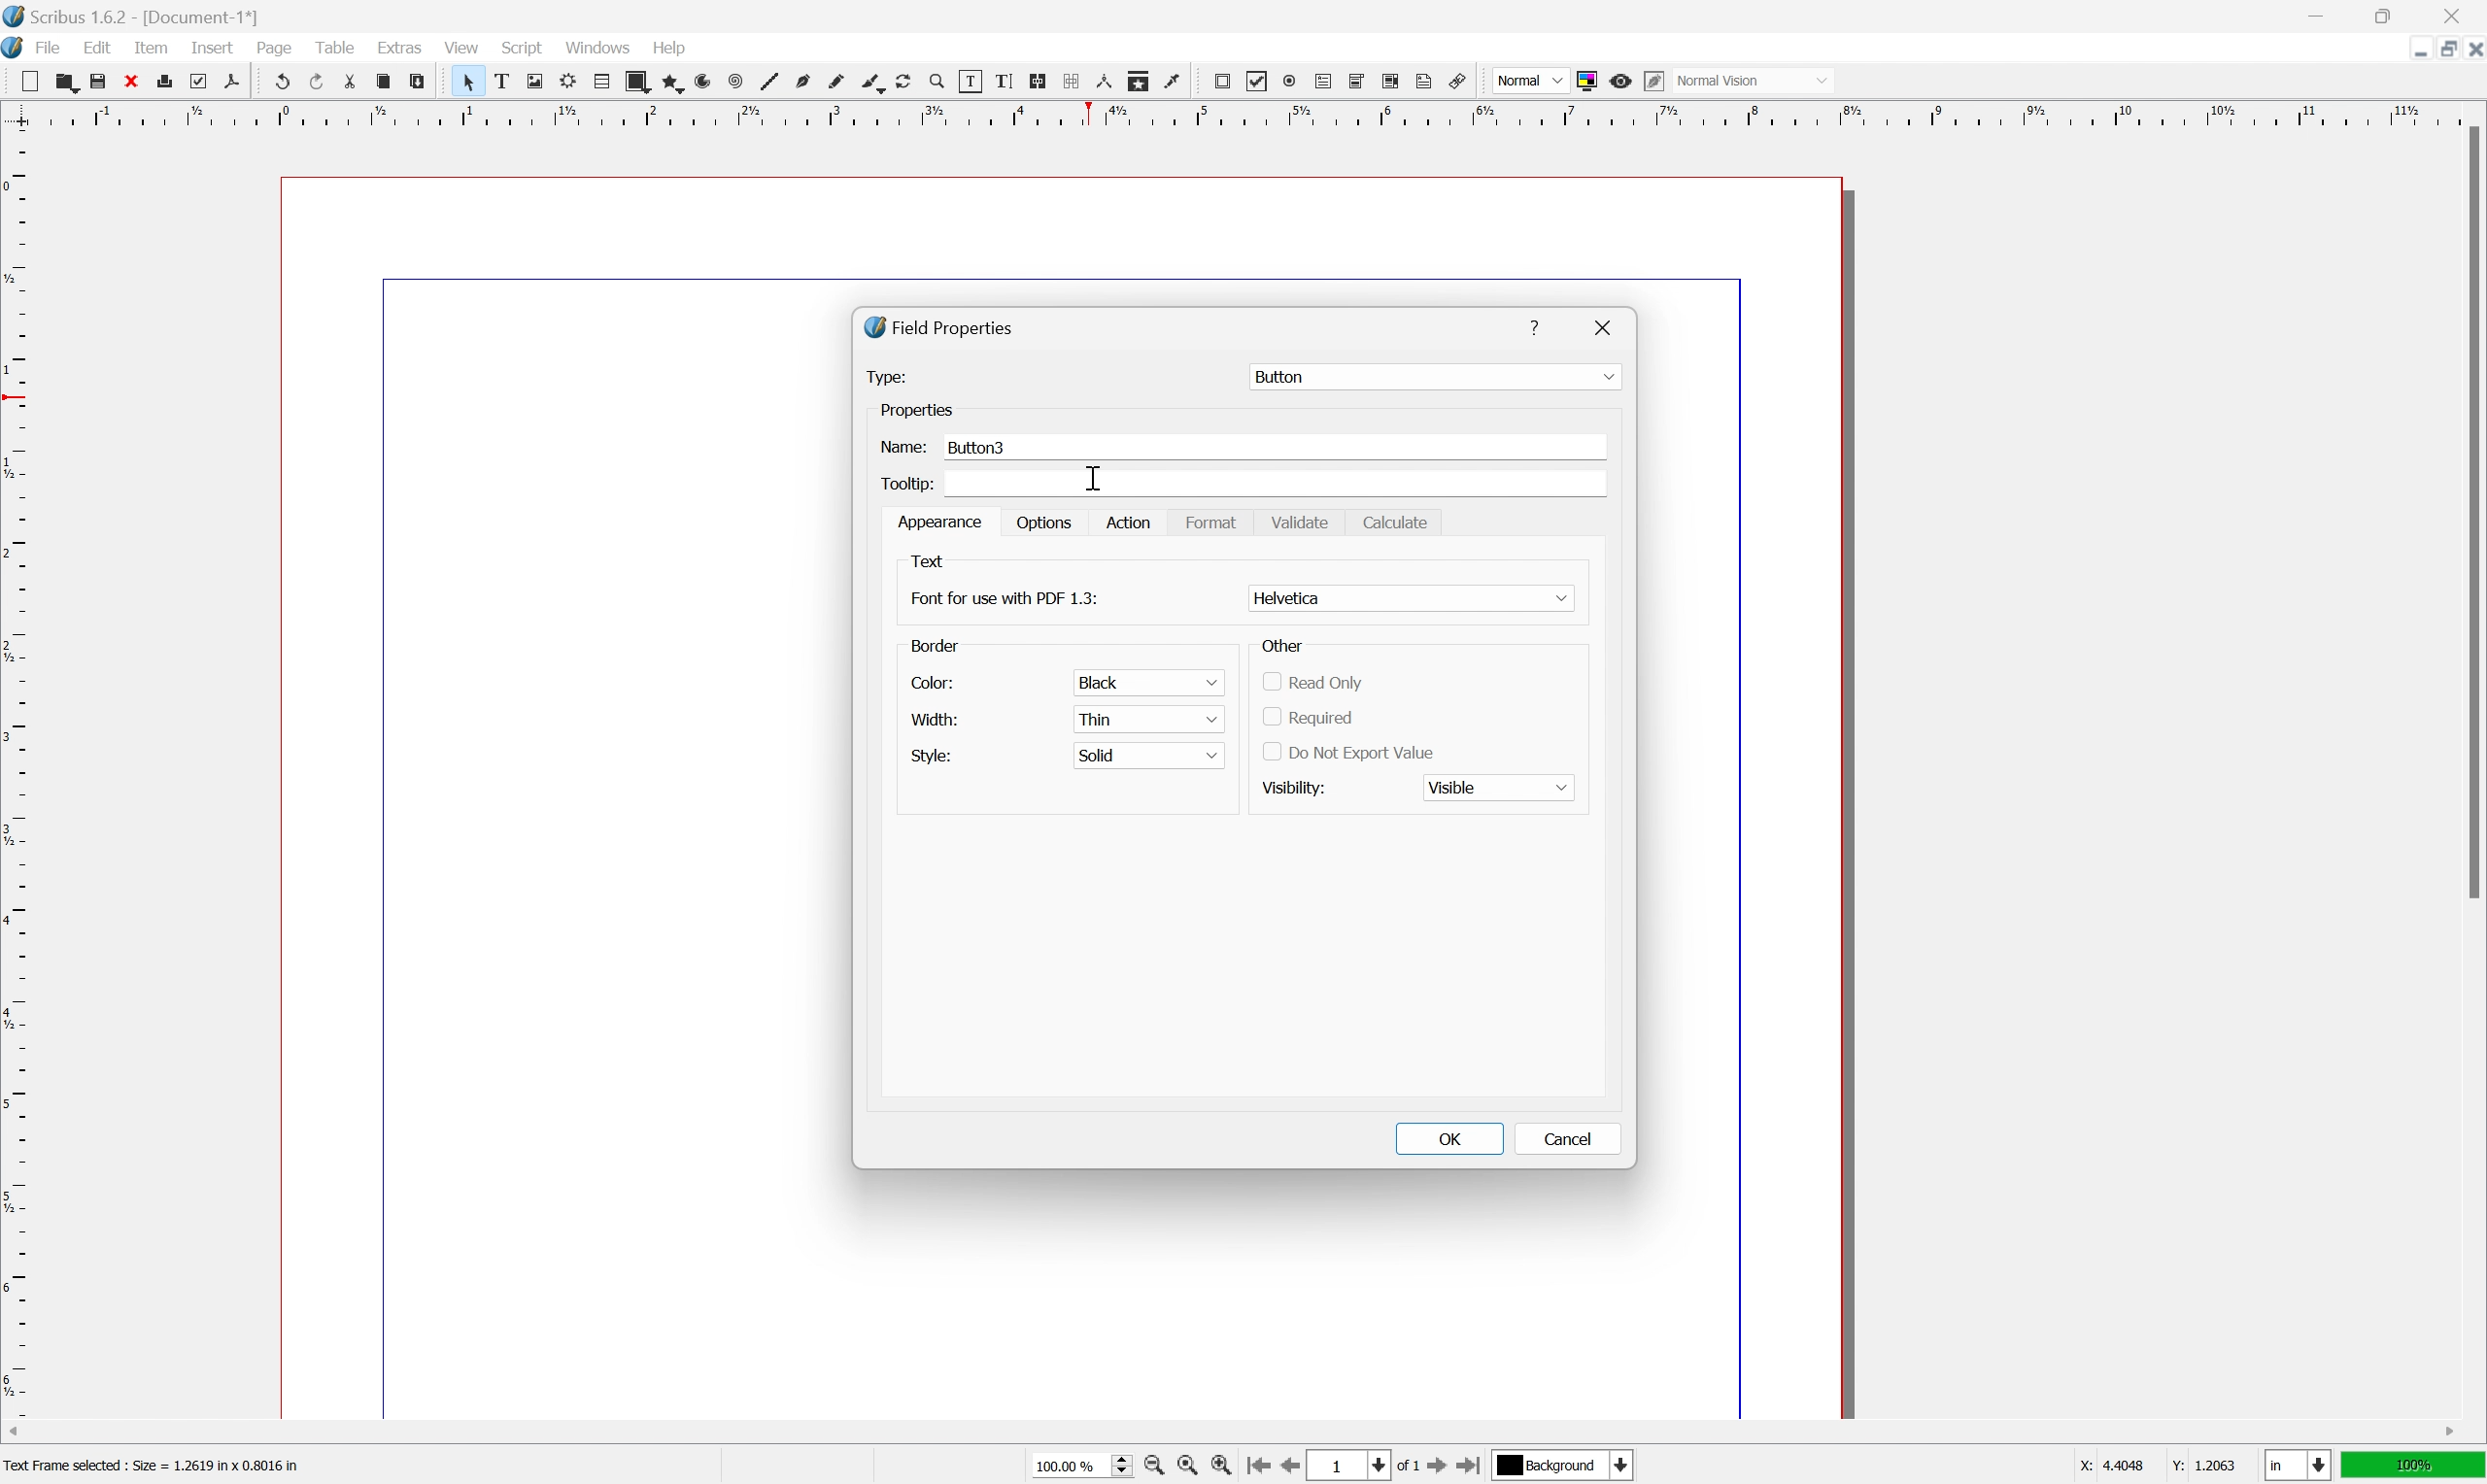 The width and height of the screenshot is (2487, 1484). What do you see at coordinates (1257, 81) in the screenshot?
I see `pdf checkbox` at bounding box center [1257, 81].